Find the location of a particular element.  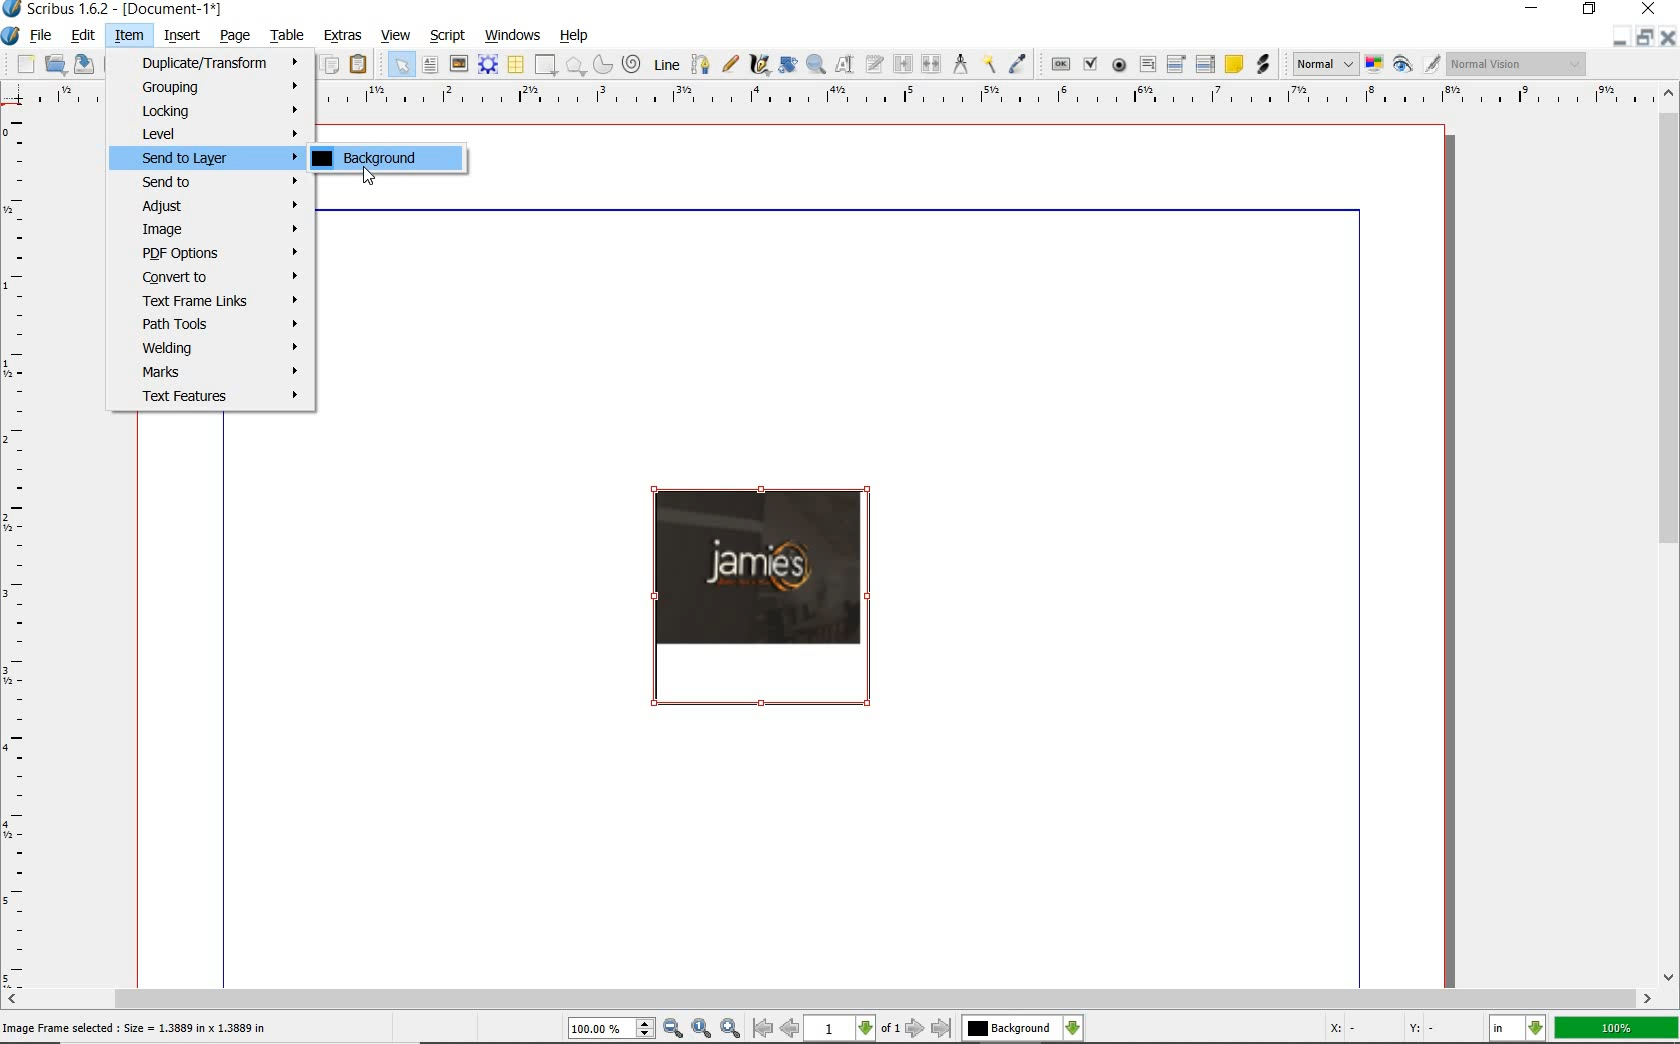

windows is located at coordinates (516, 34).